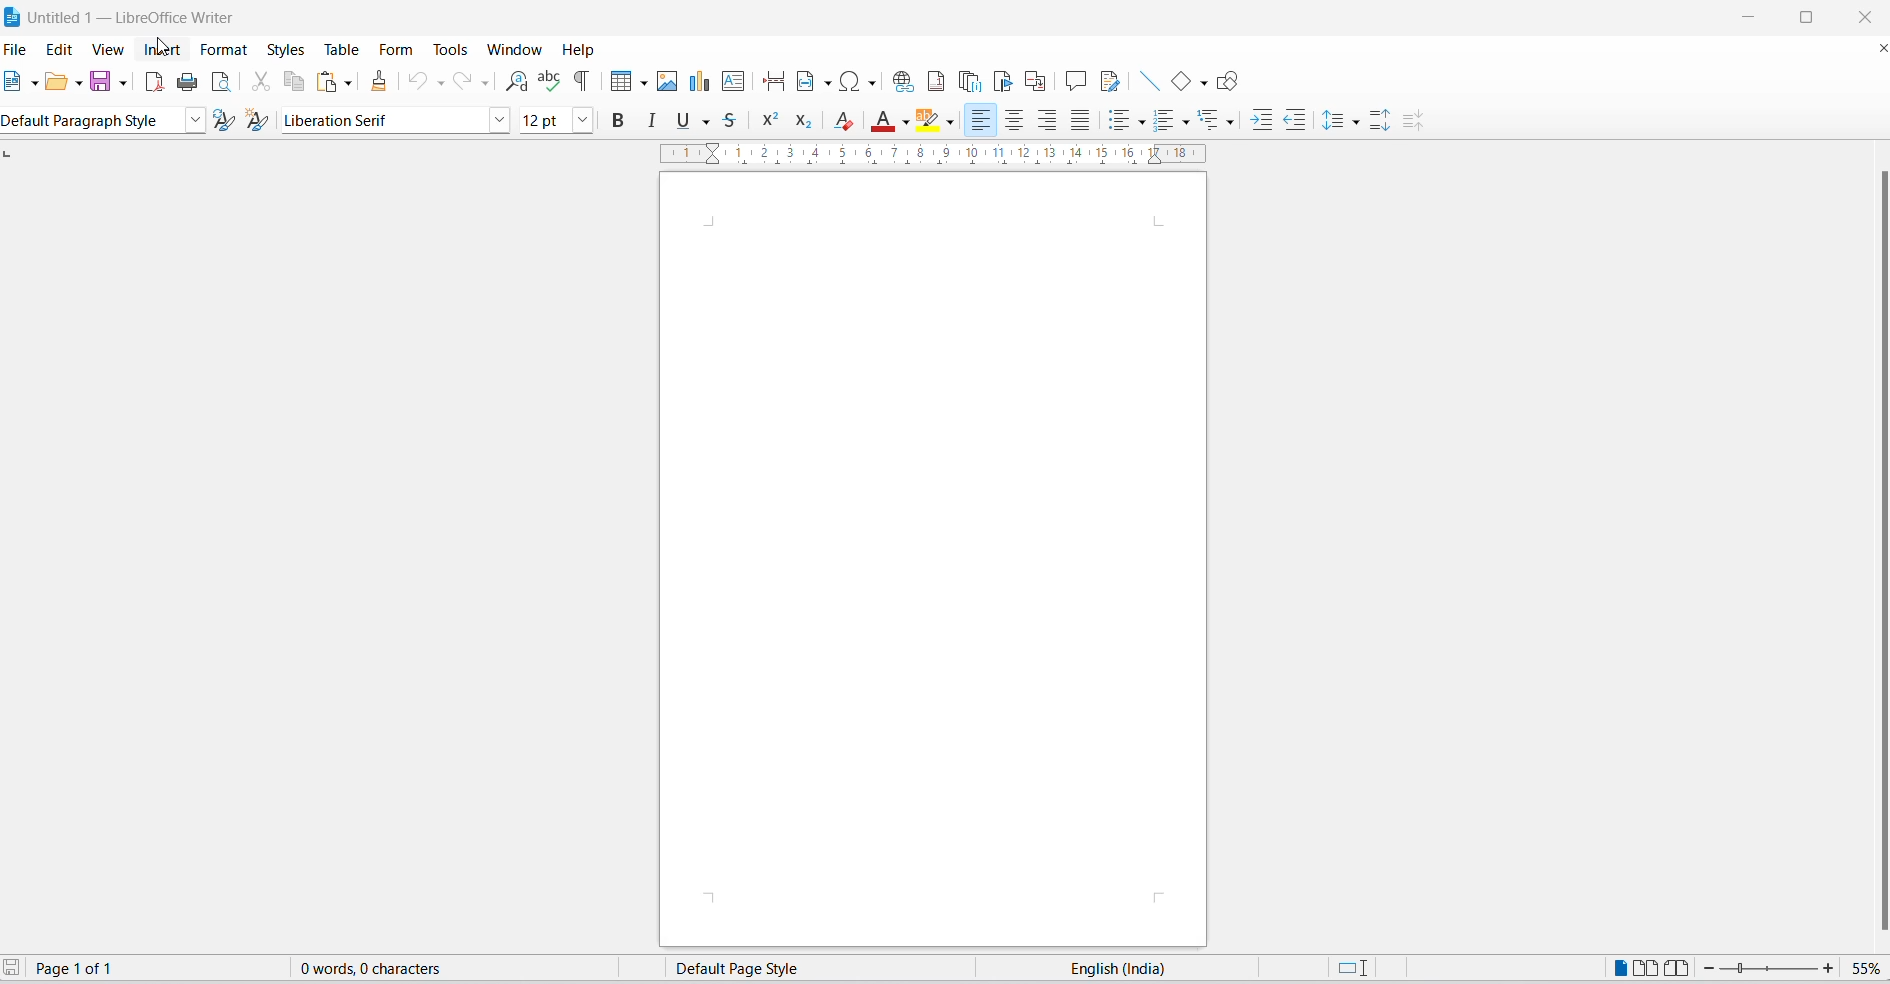 The width and height of the screenshot is (1890, 984). What do you see at coordinates (981, 122) in the screenshot?
I see `text align left` at bounding box center [981, 122].